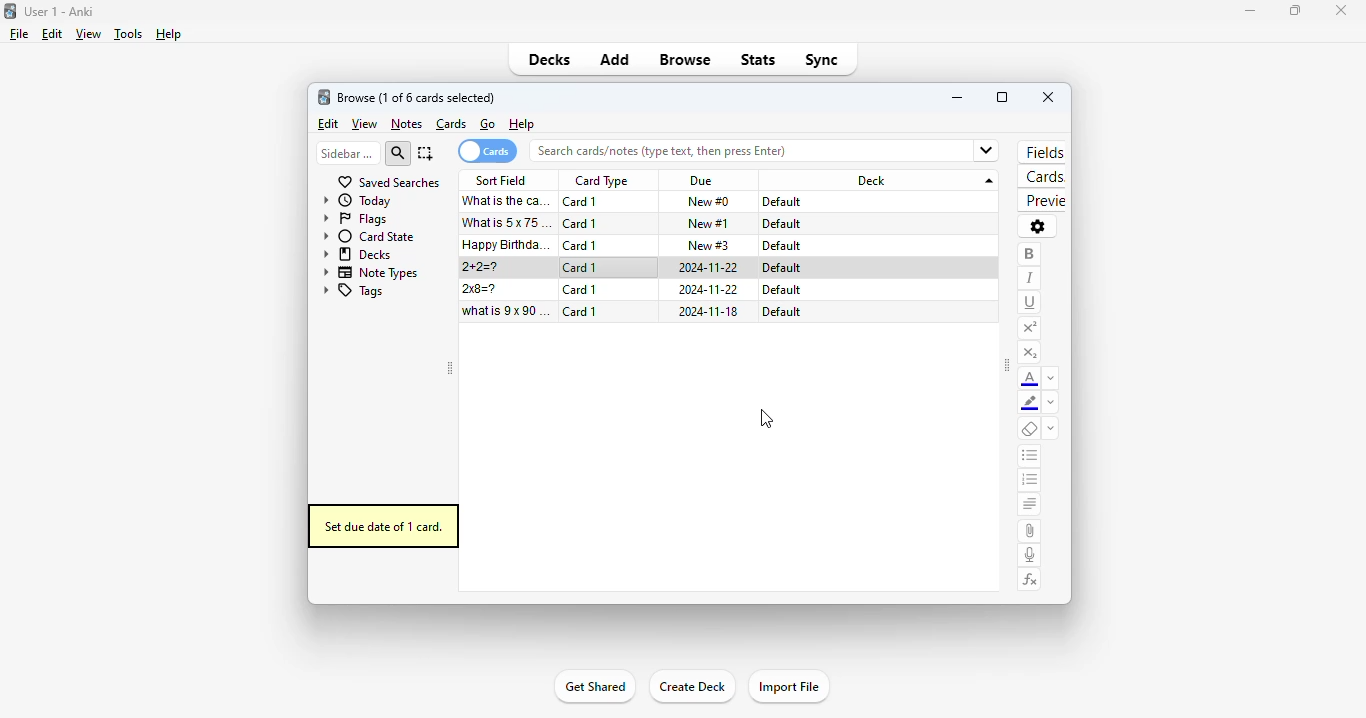  Describe the element at coordinates (782, 246) in the screenshot. I see `default` at that location.